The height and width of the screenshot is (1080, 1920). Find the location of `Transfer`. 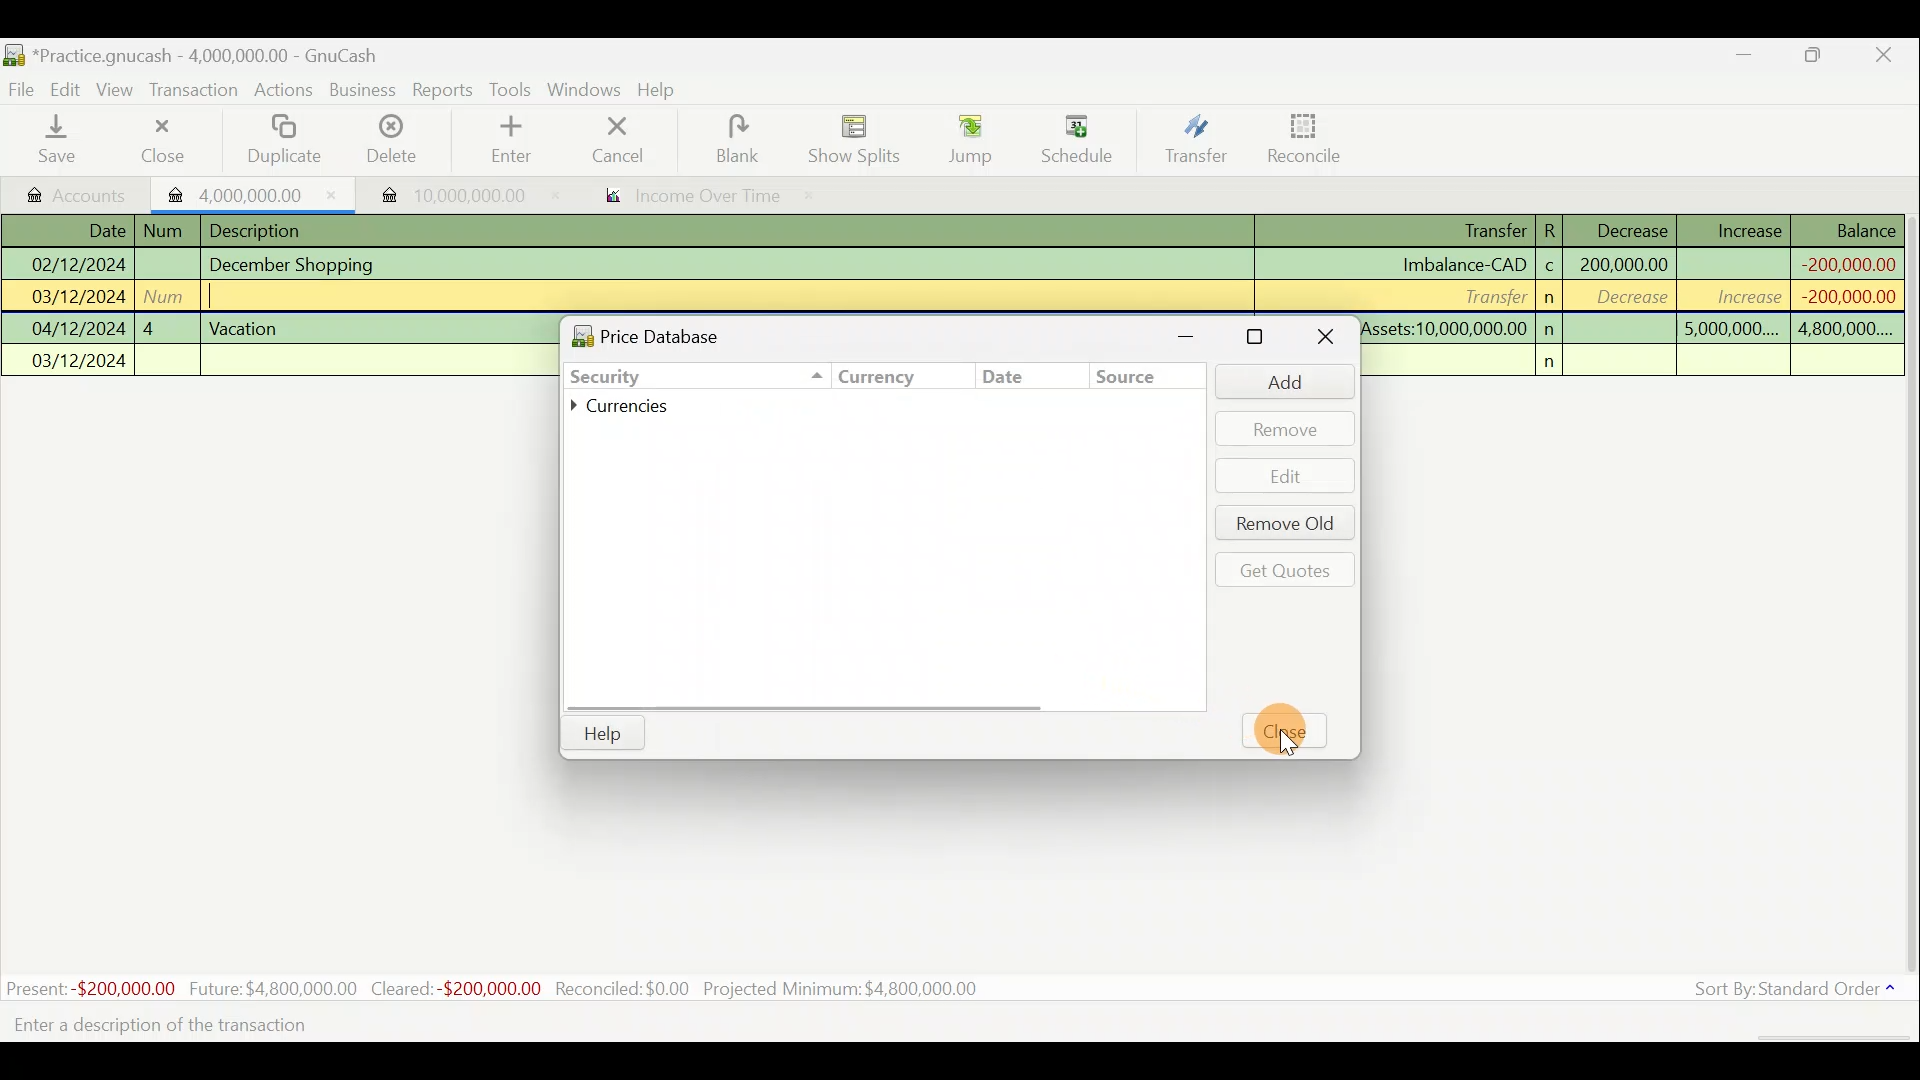

Transfer is located at coordinates (1192, 142).